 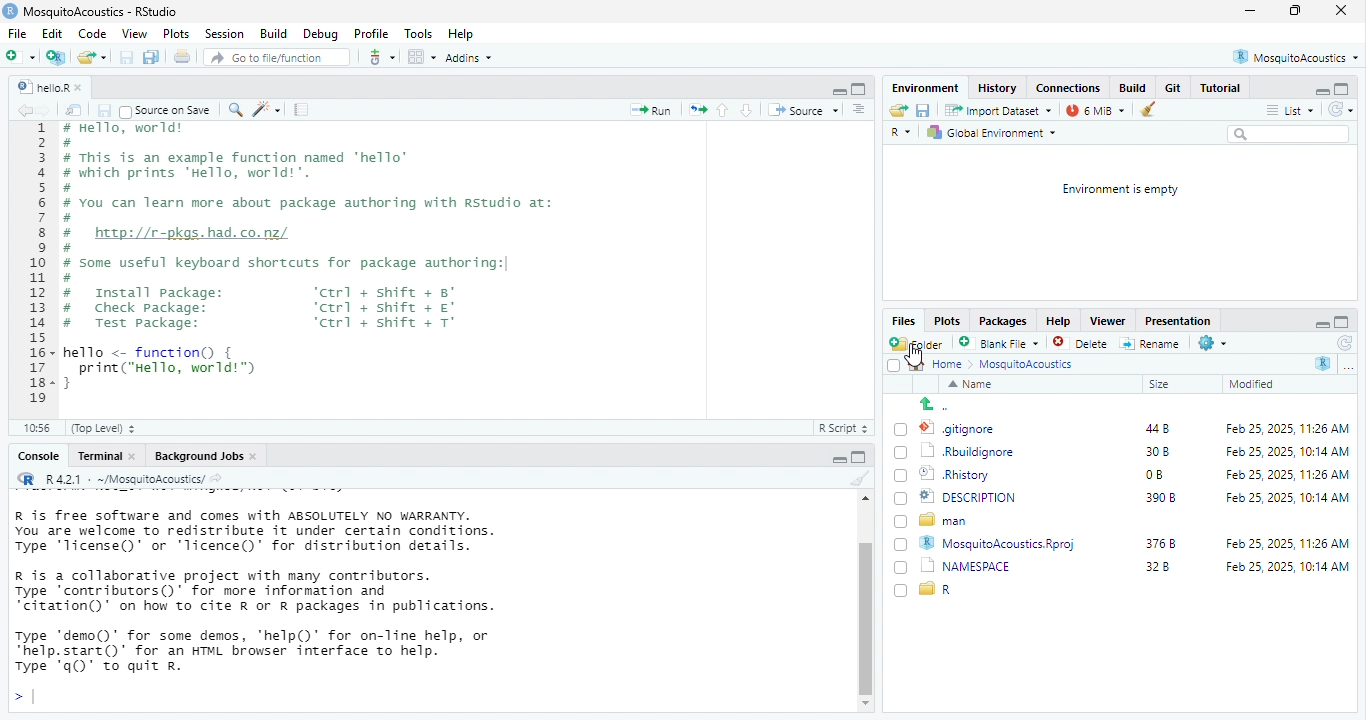 I want to click on Session, so click(x=226, y=35).